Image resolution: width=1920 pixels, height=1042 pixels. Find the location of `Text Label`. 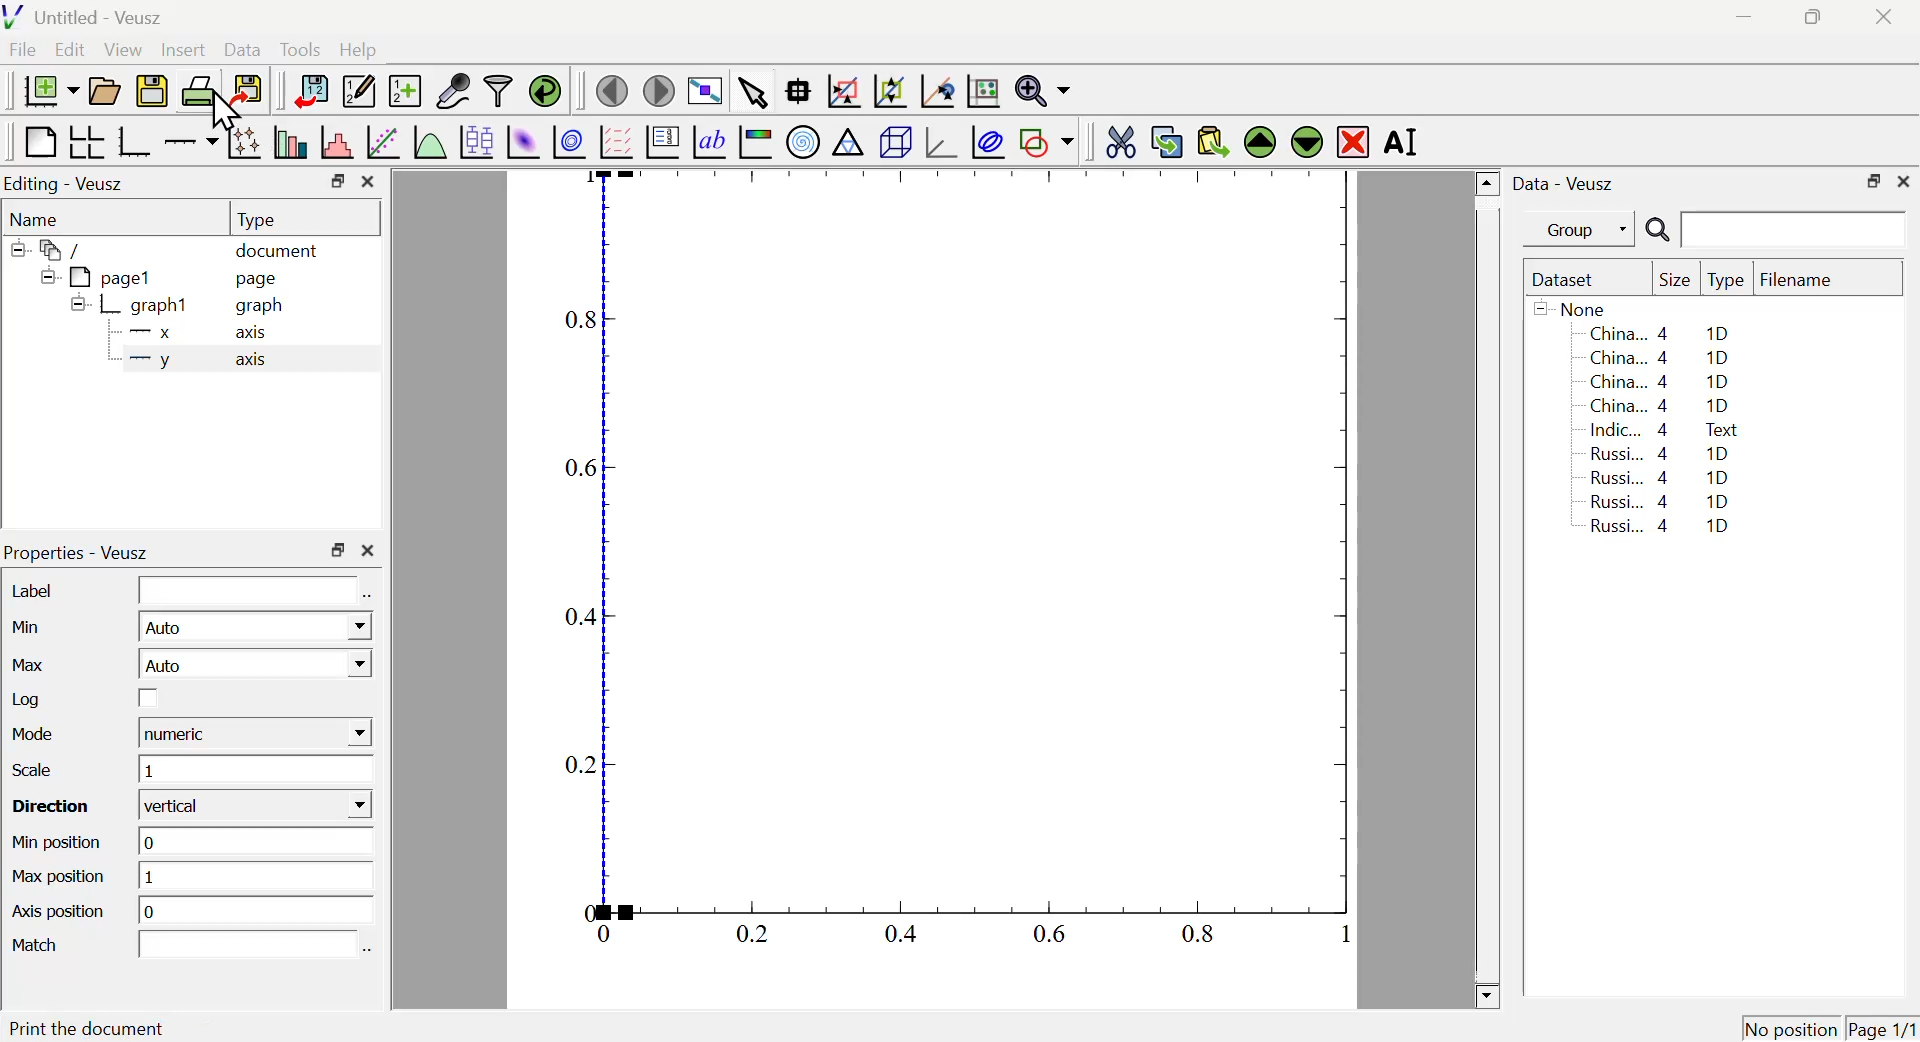

Text Label is located at coordinates (709, 143).